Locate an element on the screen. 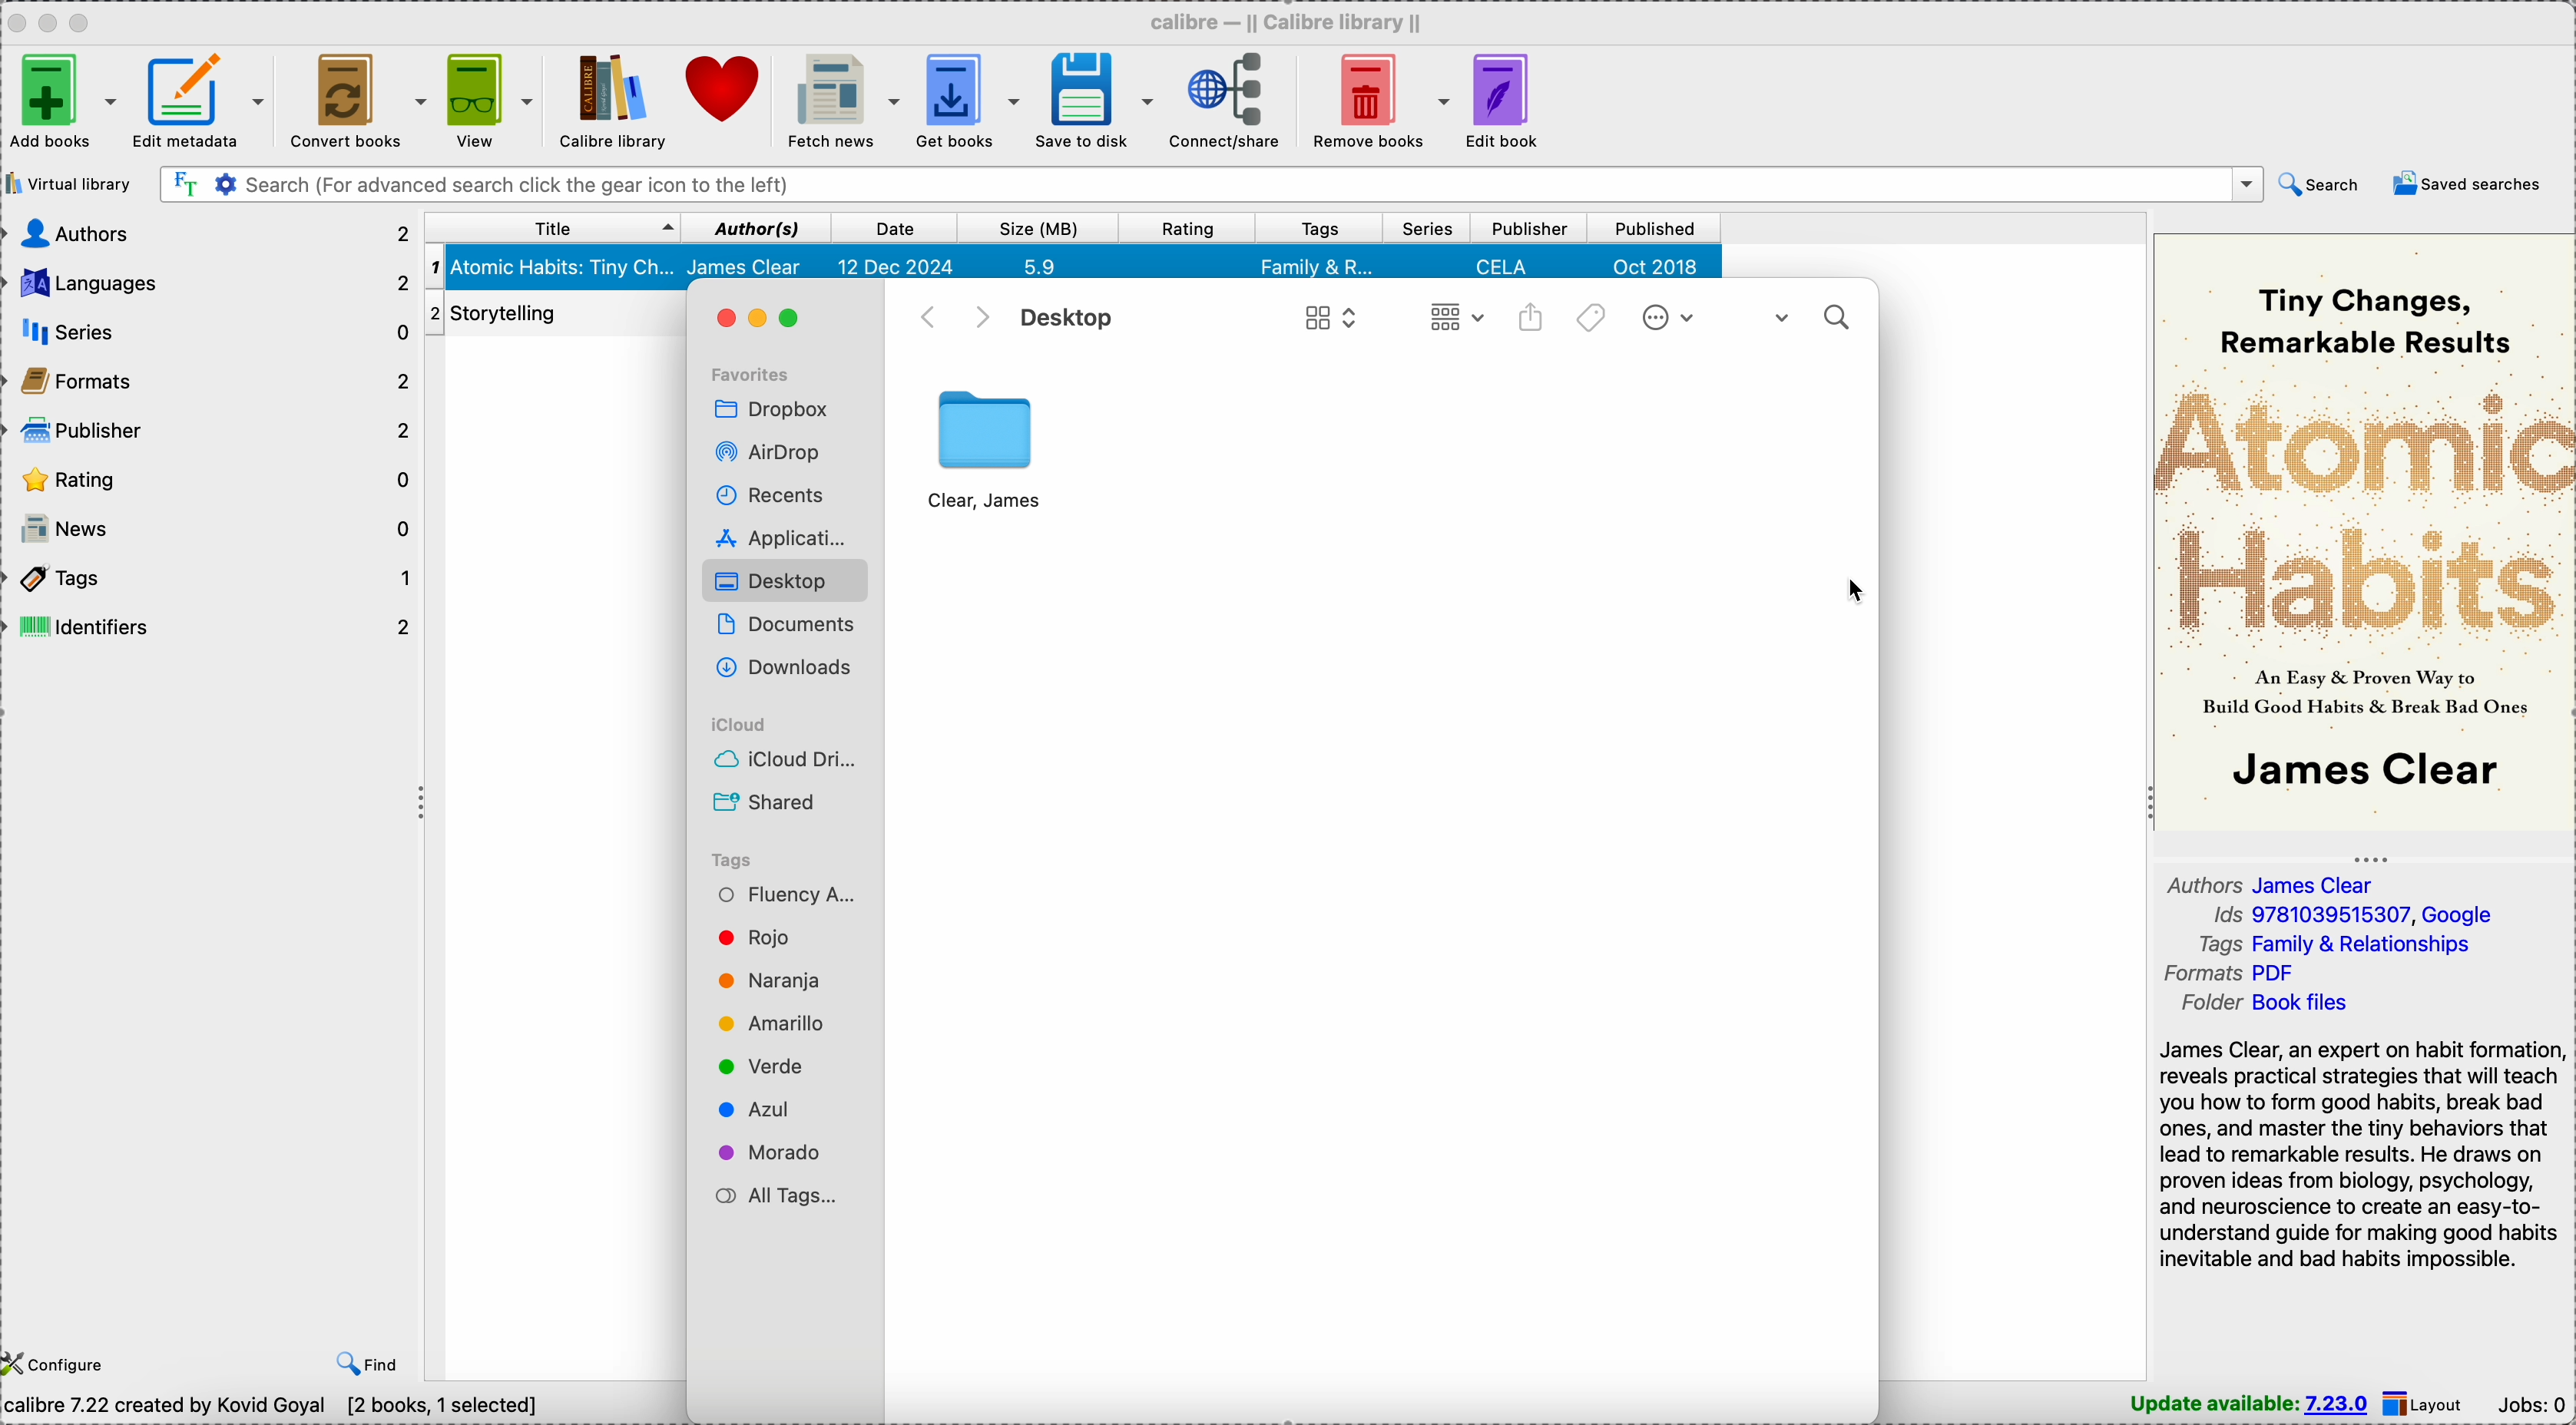 This screenshot has width=2576, height=1425. donate is located at coordinates (724, 89).